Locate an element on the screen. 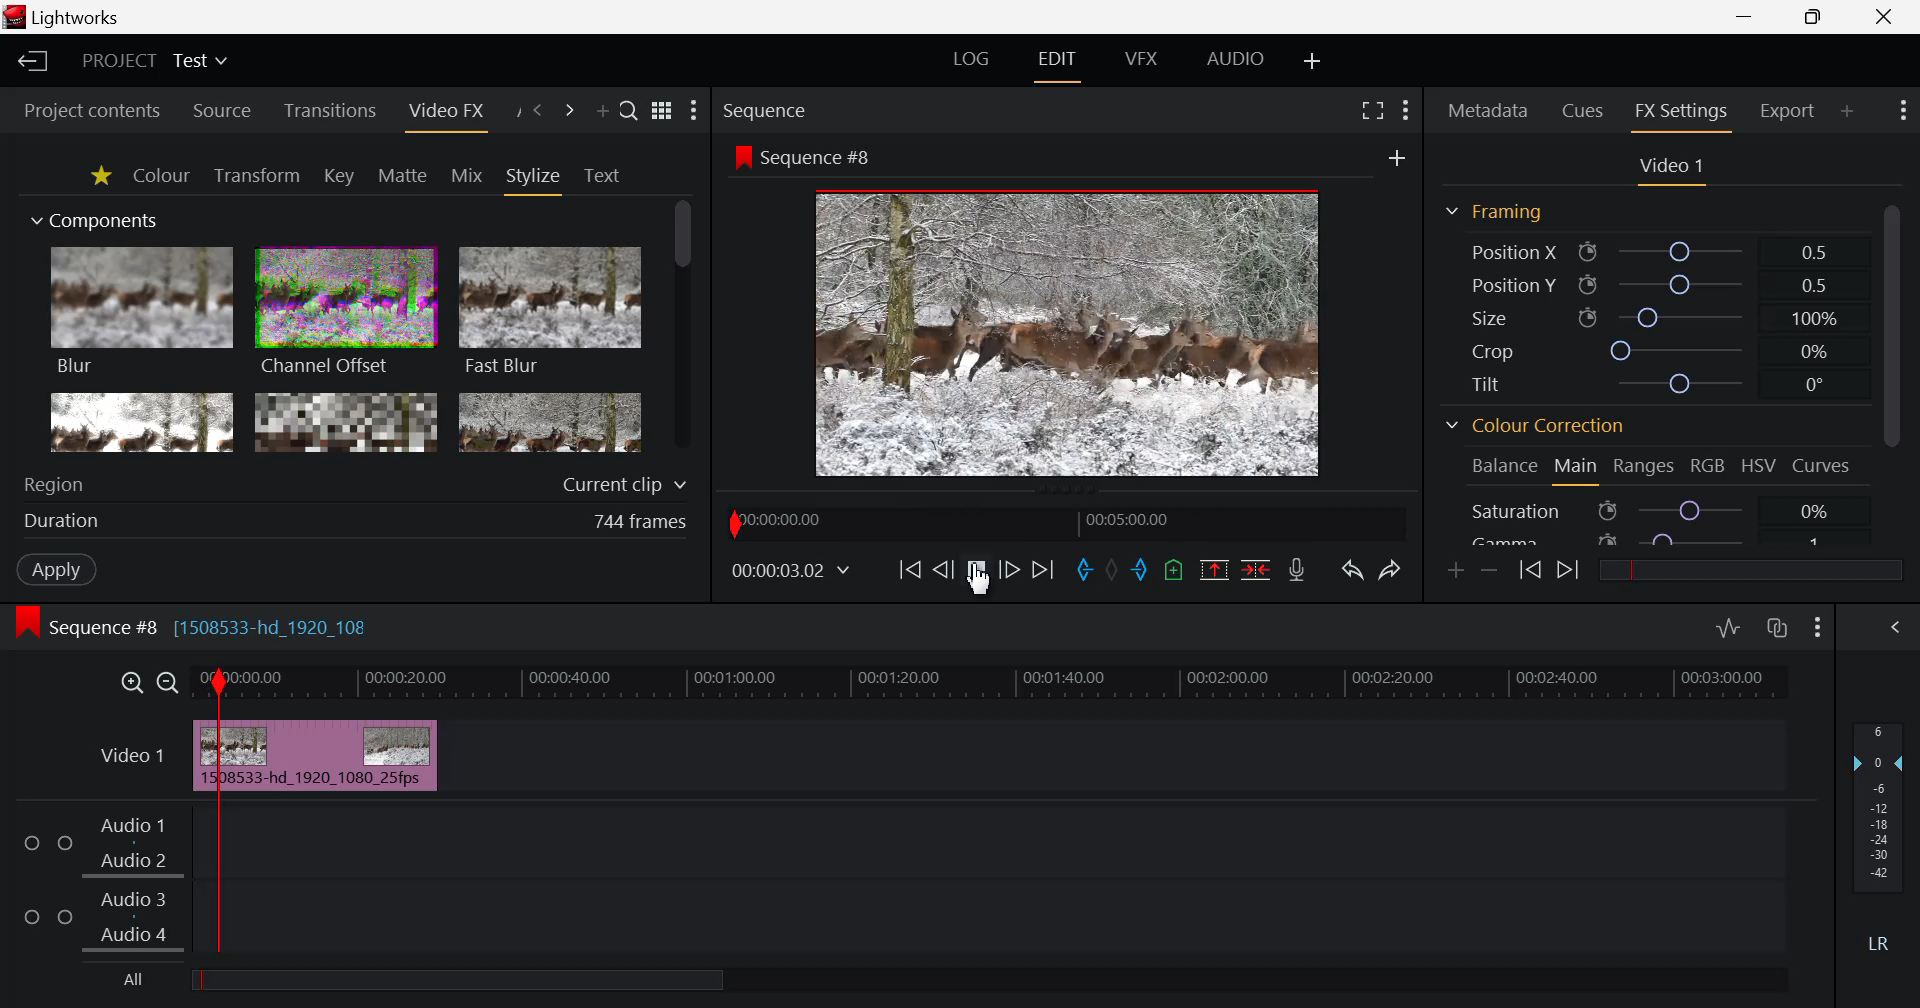  Restore Down is located at coordinates (1747, 17).